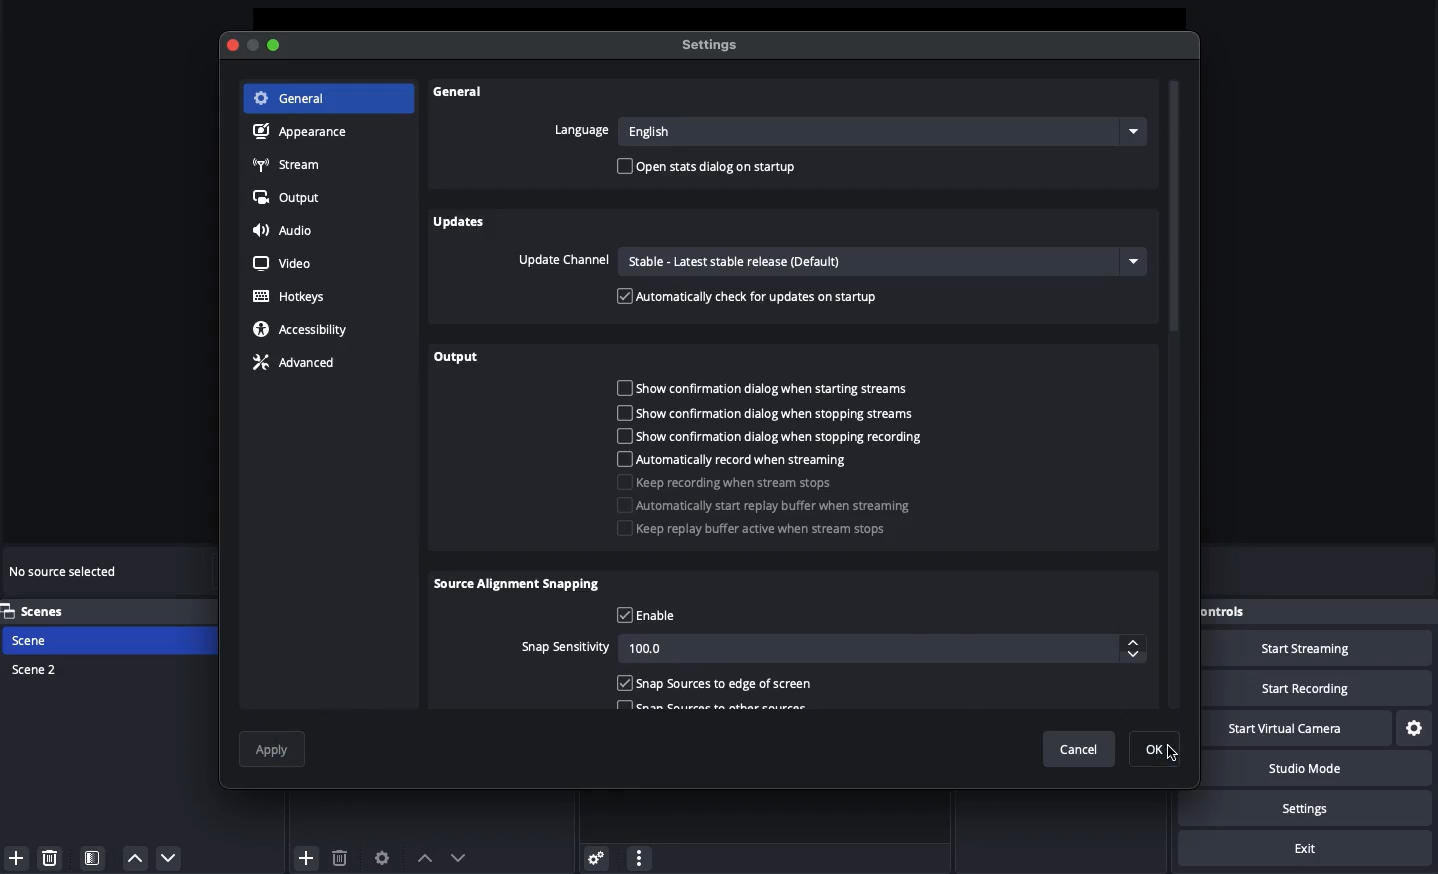 The width and height of the screenshot is (1438, 874). I want to click on Snap sensitivity, so click(831, 649).